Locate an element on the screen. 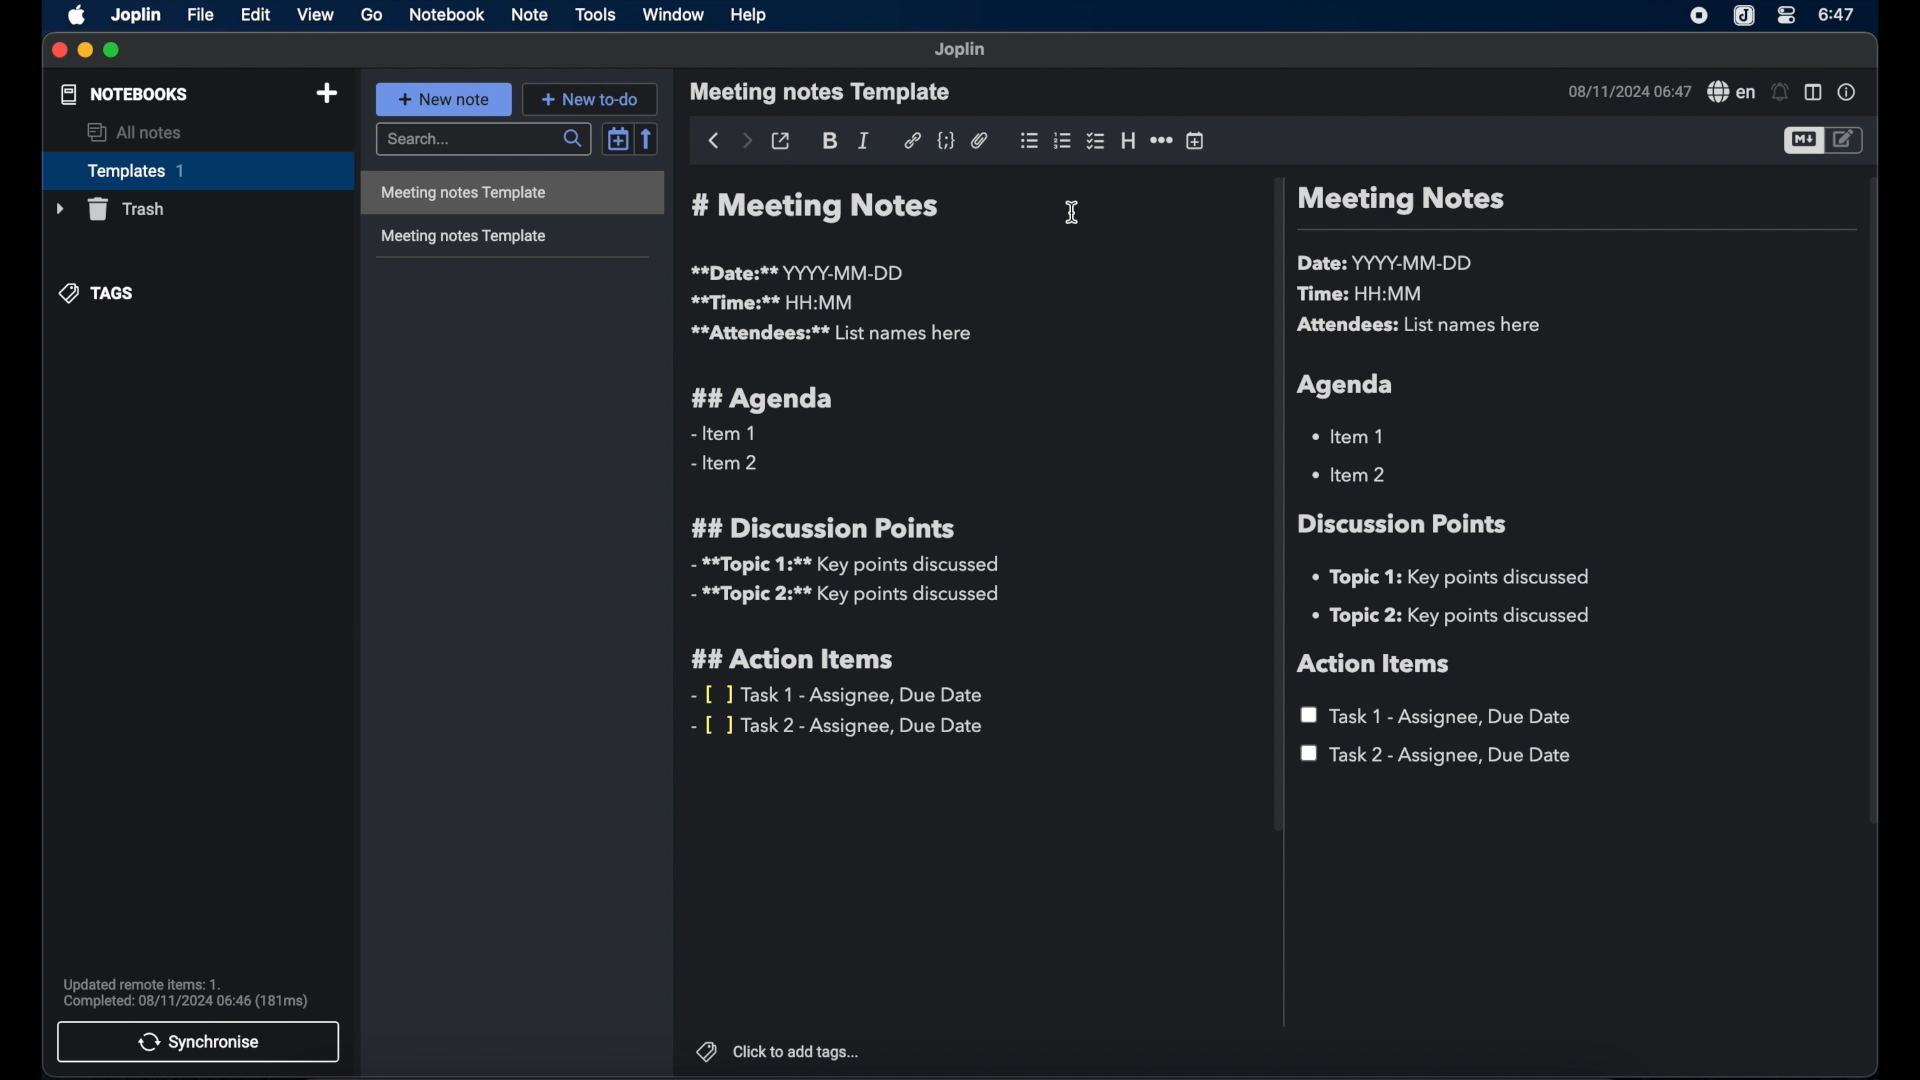 The width and height of the screenshot is (1920, 1080). toggle editor layout is located at coordinates (1813, 93).